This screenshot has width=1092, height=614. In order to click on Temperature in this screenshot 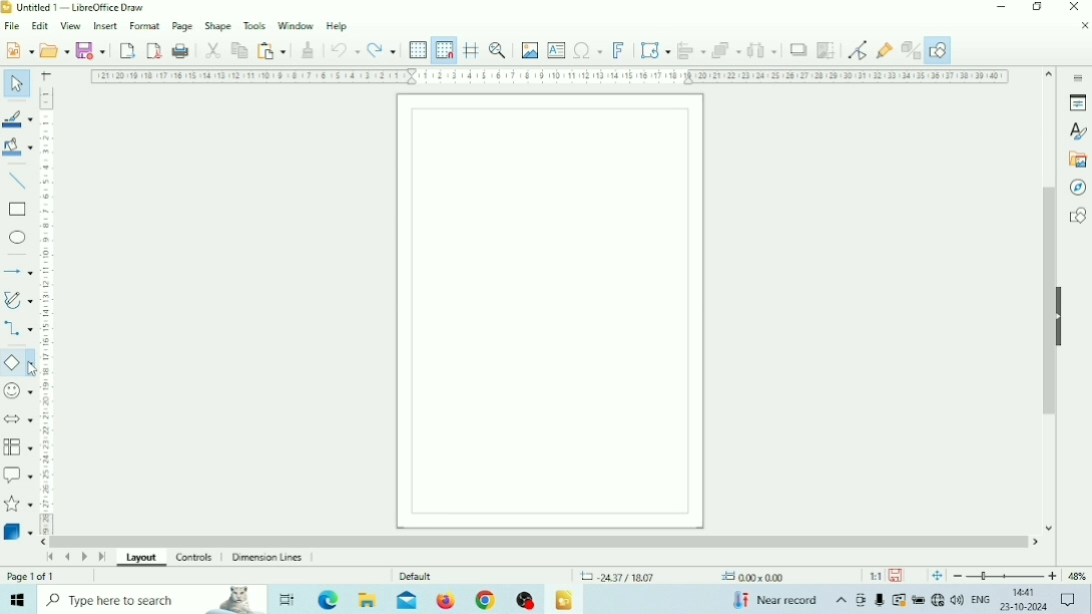, I will do `click(774, 599)`.